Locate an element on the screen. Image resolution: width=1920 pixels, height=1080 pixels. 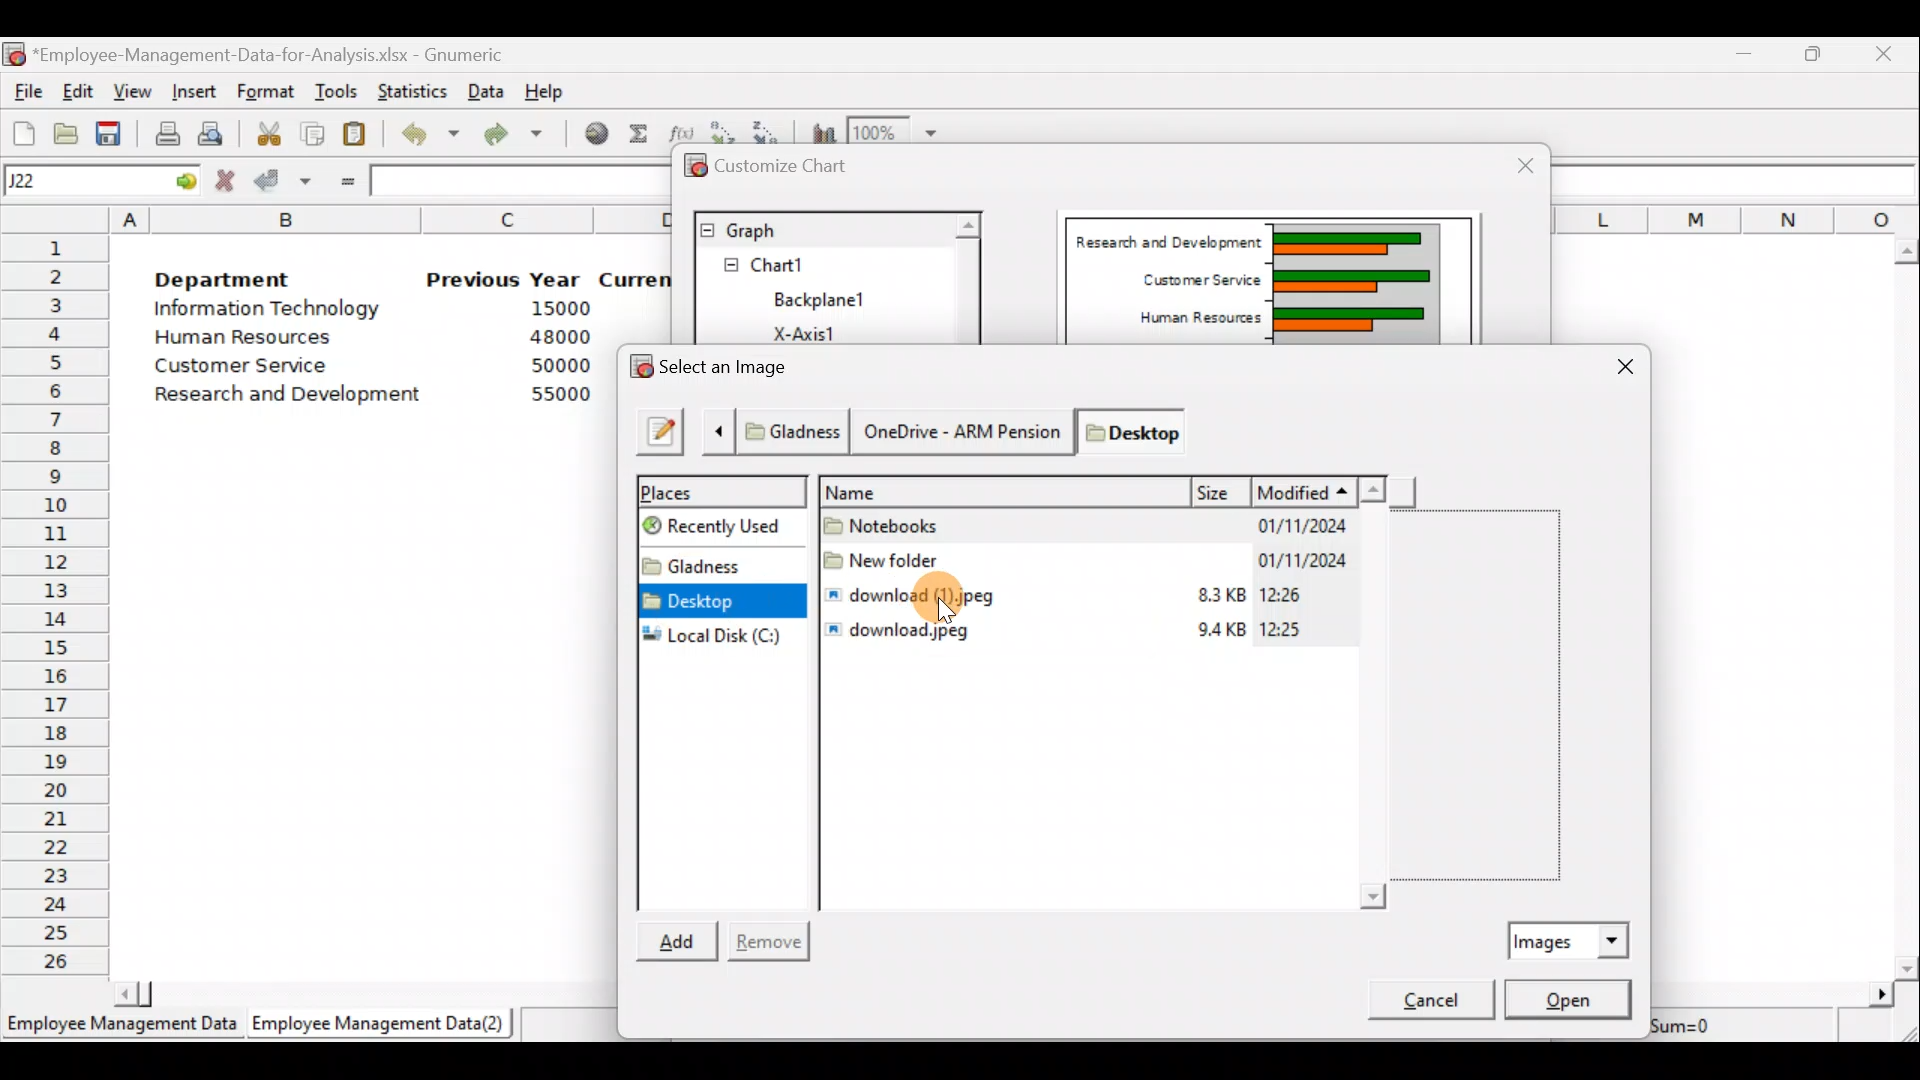
Sum into the current cell is located at coordinates (640, 138).